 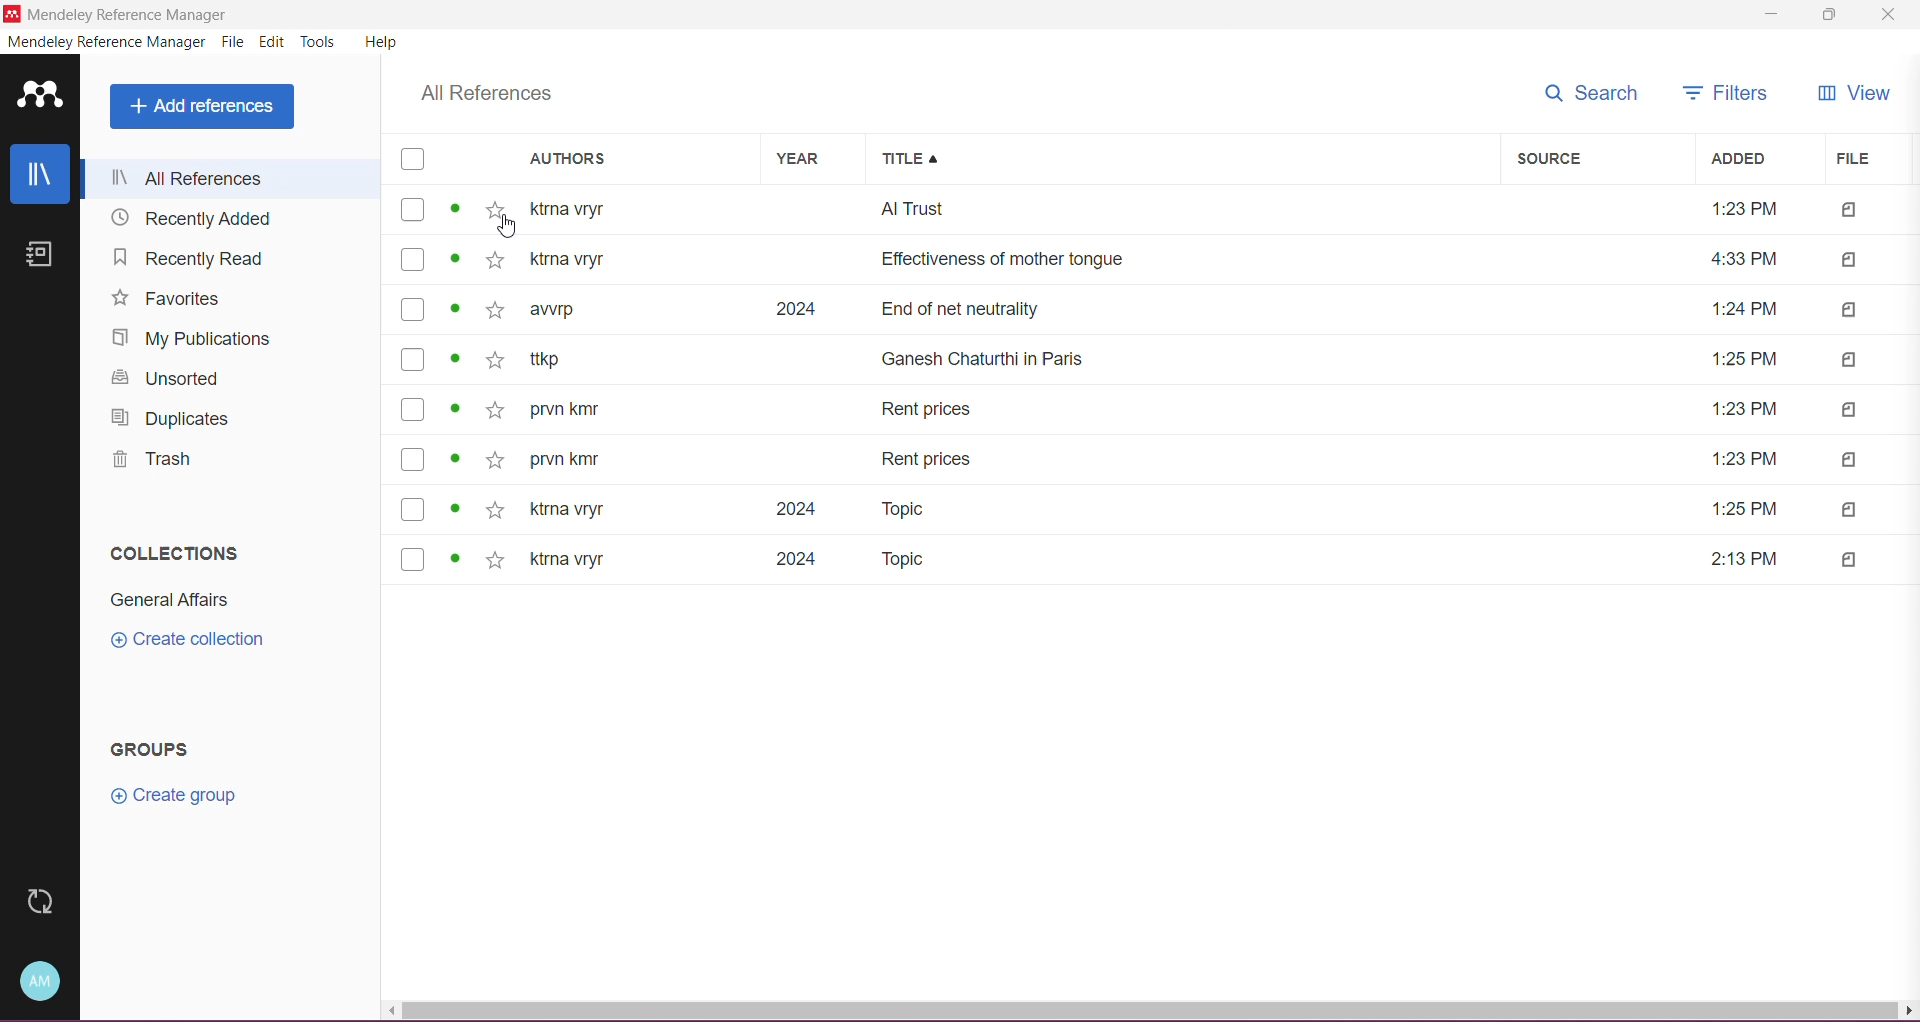 What do you see at coordinates (1151, 1010) in the screenshot?
I see `Horizontal Scroll Bar` at bounding box center [1151, 1010].